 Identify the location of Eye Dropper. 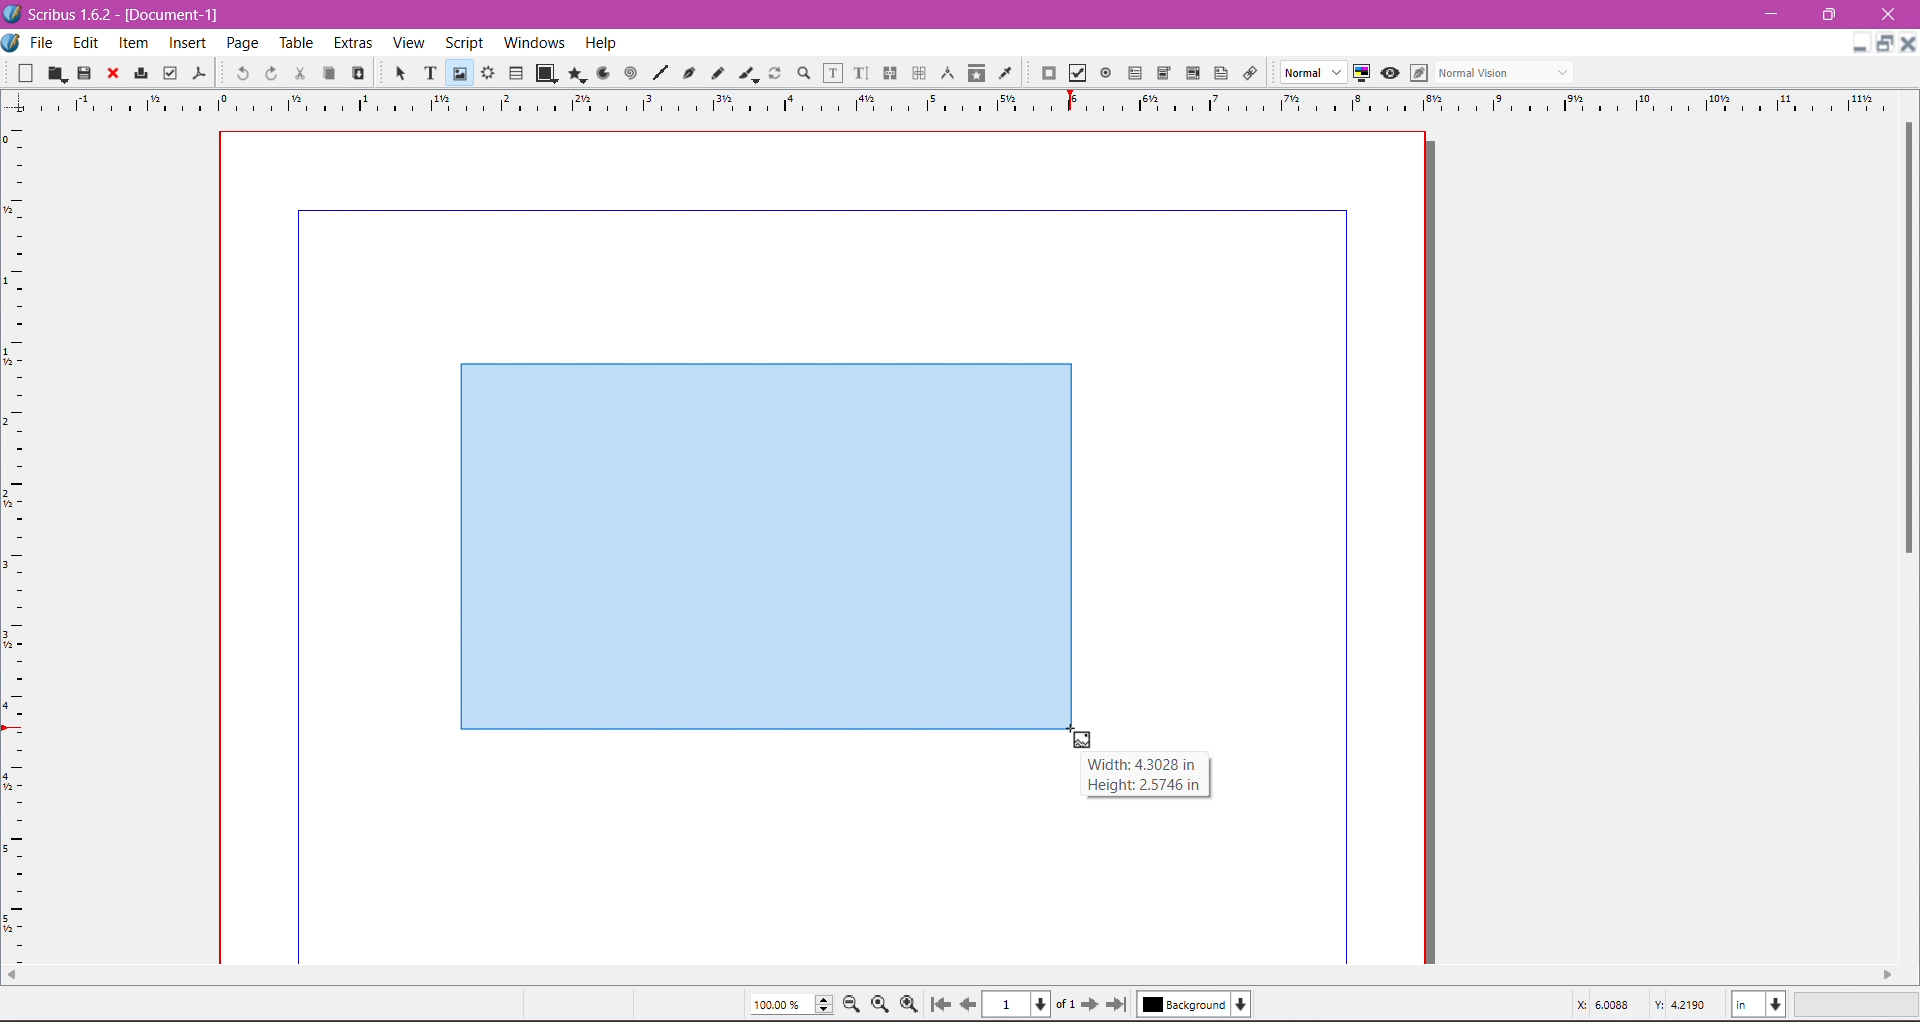
(1005, 73).